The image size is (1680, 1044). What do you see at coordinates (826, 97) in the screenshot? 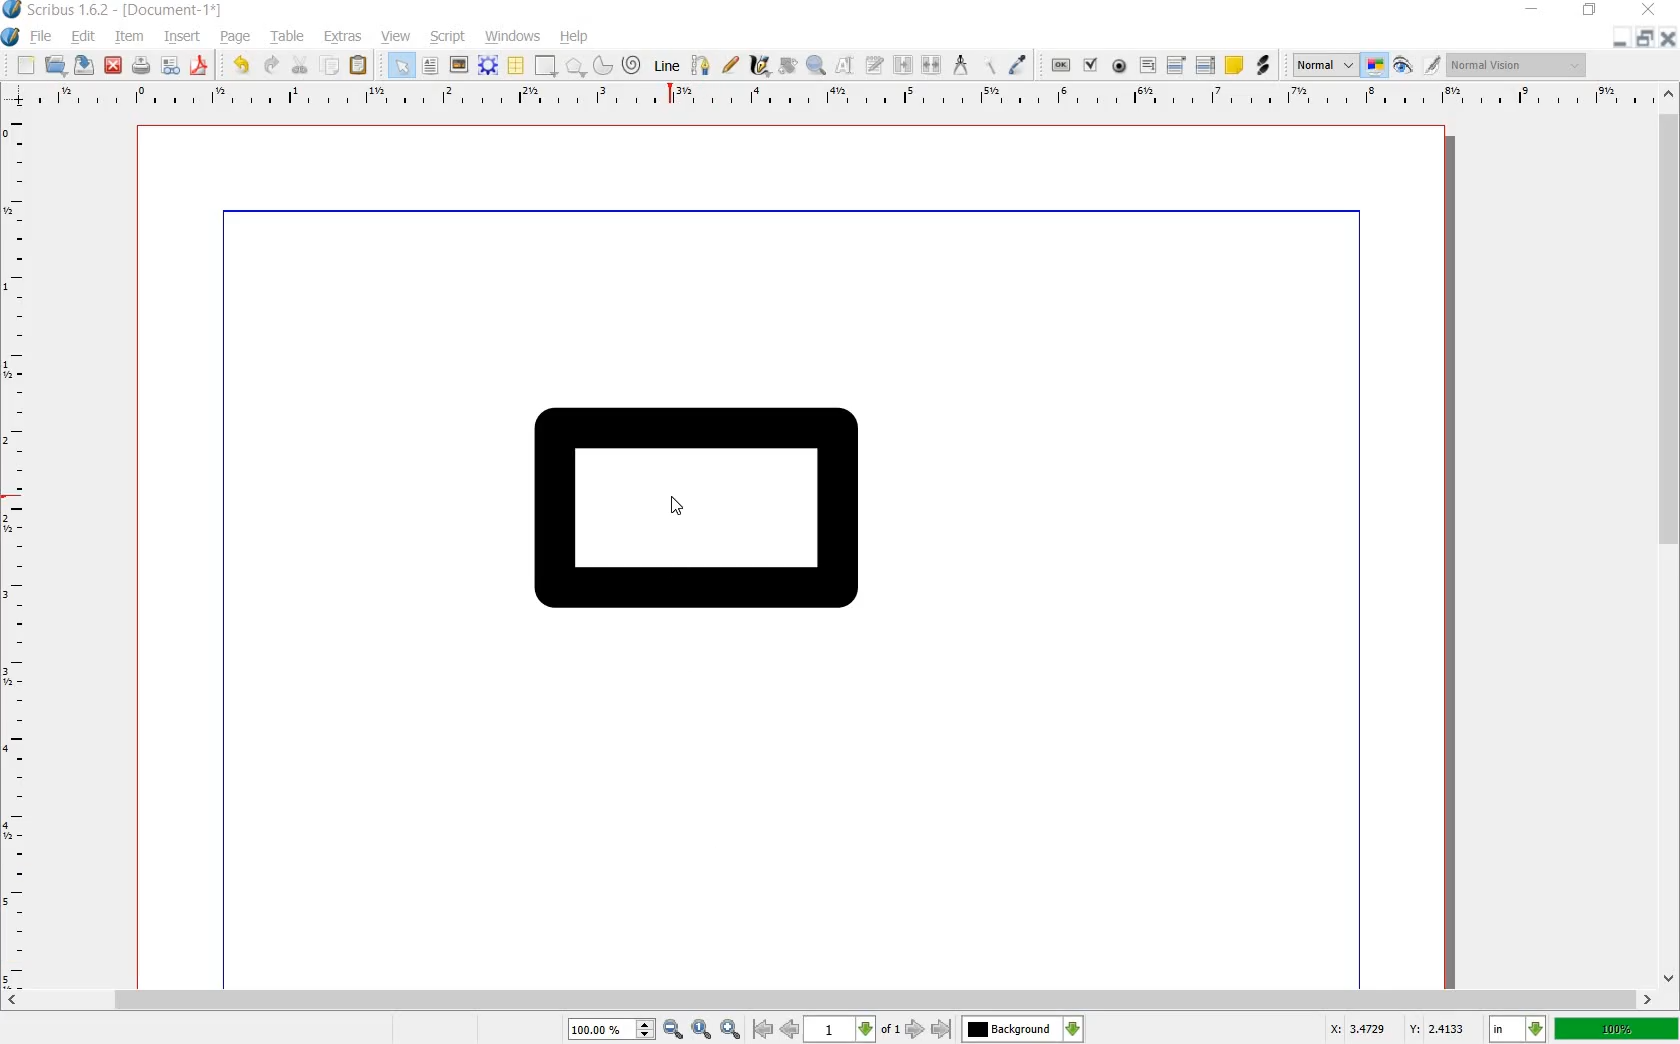
I see `ruler` at bounding box center [826, 97].